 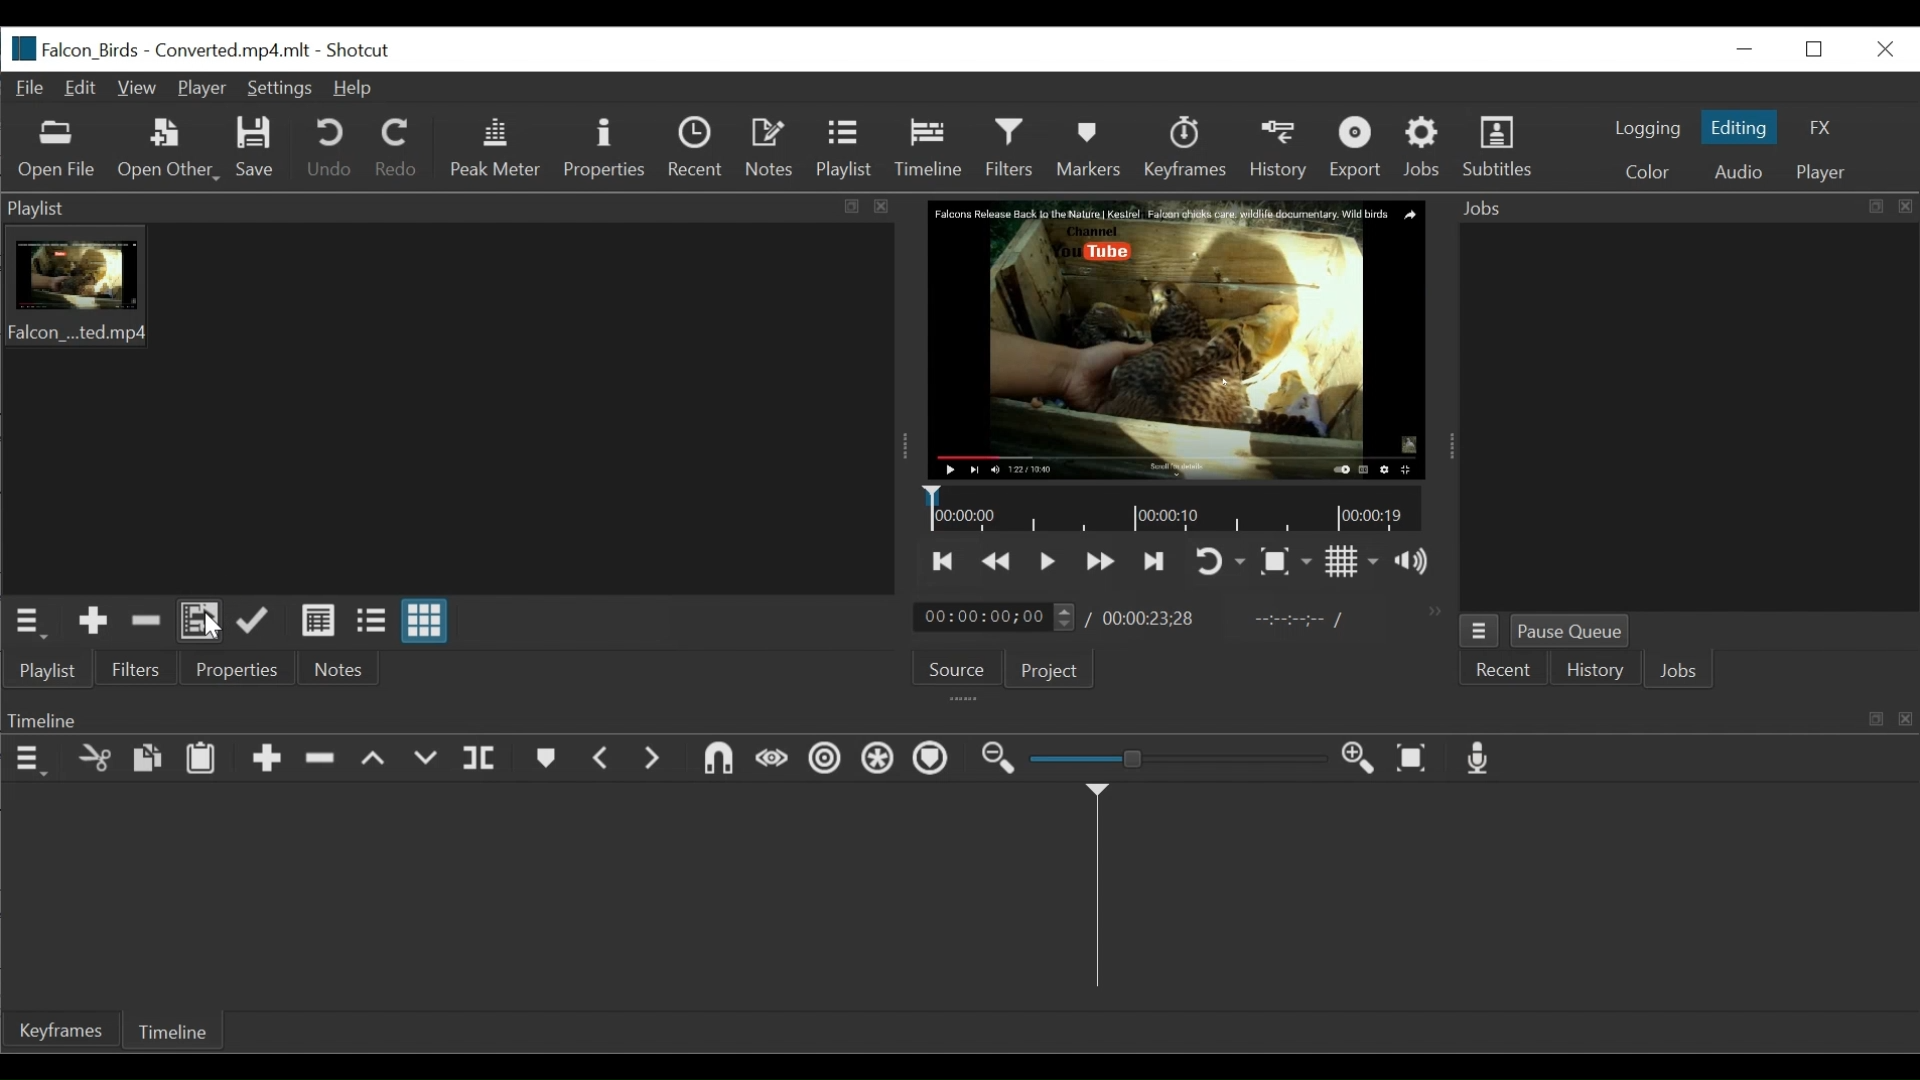 I want to click on Record audio, so click(x=1483, y=760).